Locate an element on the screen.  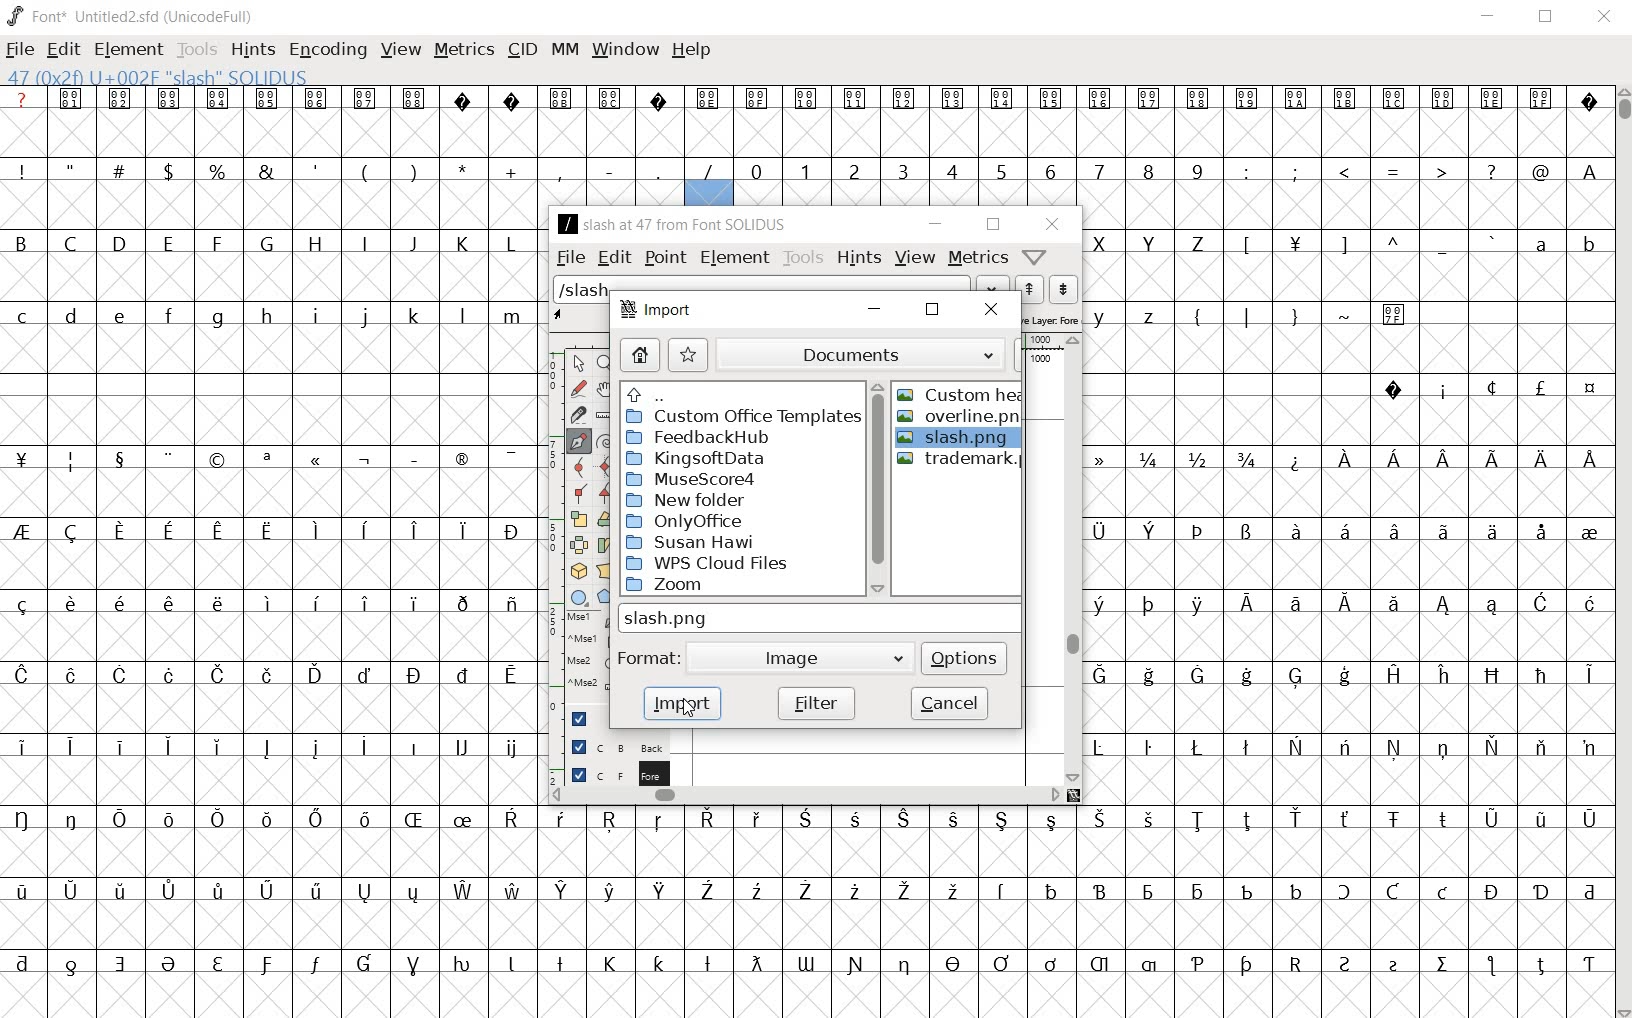
options is located at coordinates (964, 658).